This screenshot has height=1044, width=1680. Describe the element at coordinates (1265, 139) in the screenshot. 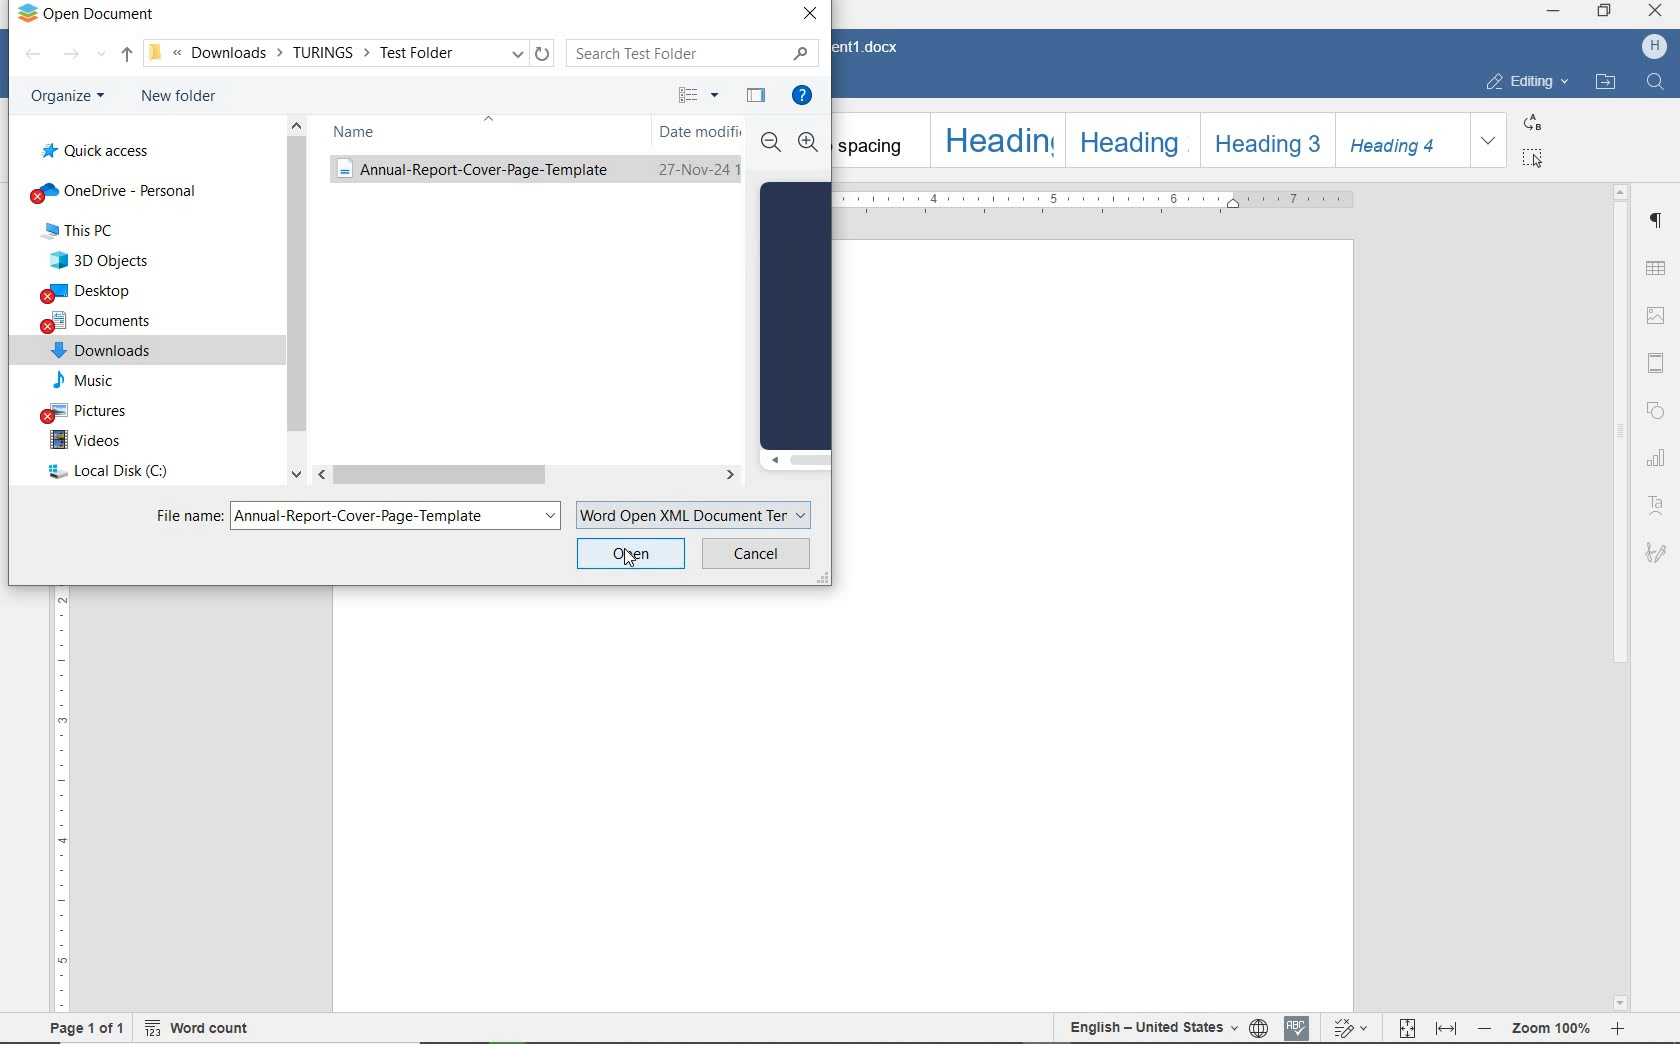

I see `heading 3` at that location.